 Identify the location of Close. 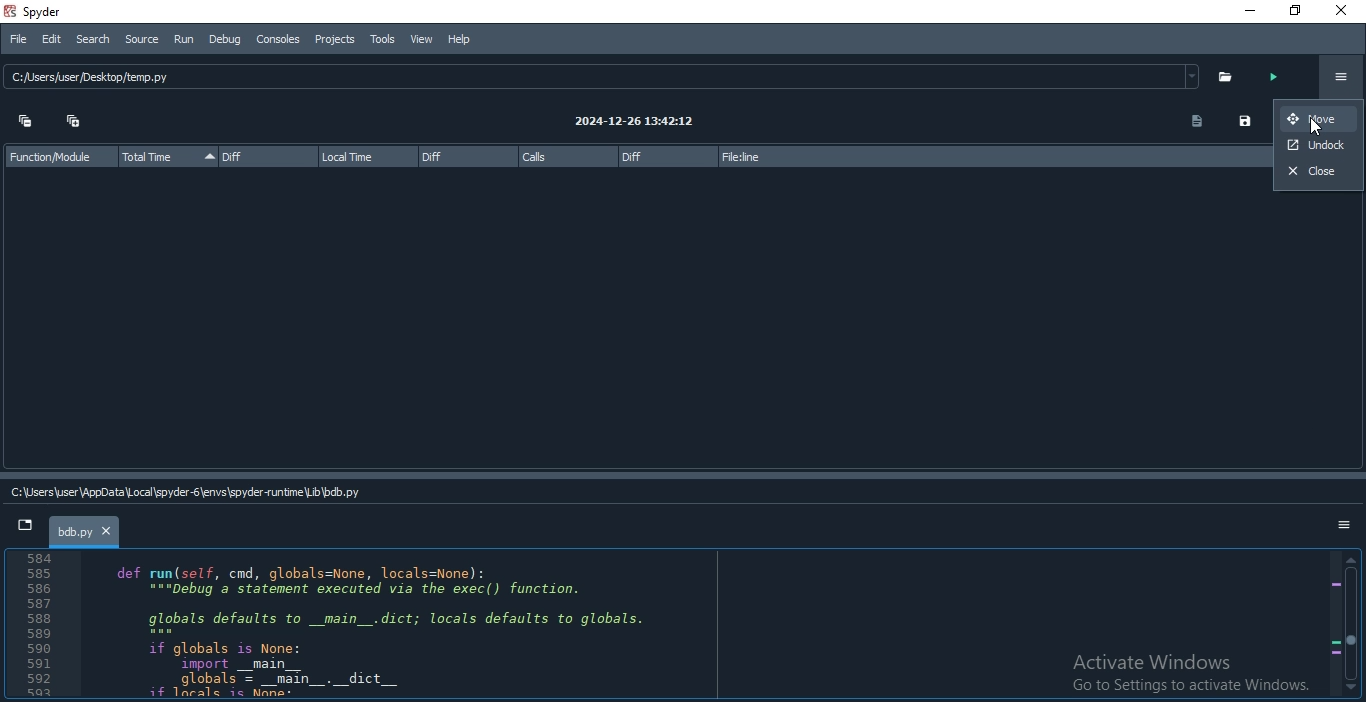
(1345, 11).